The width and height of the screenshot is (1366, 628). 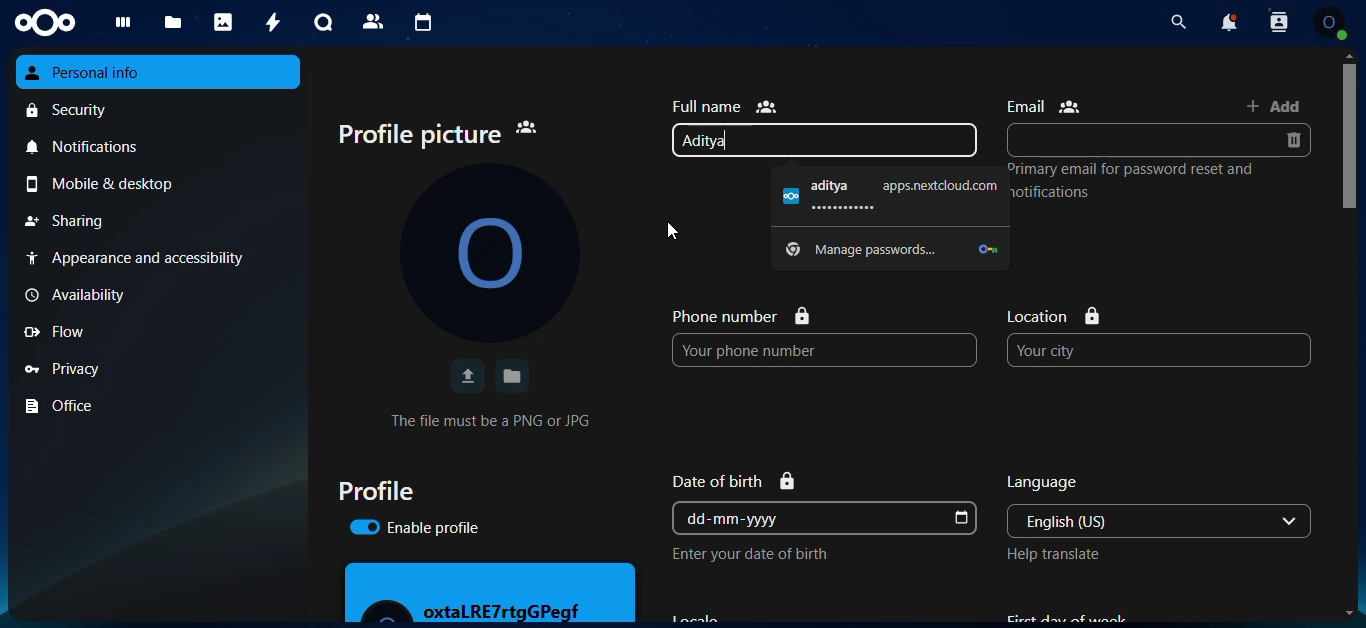 I want to click on profile, so click(x=1329, y=22).